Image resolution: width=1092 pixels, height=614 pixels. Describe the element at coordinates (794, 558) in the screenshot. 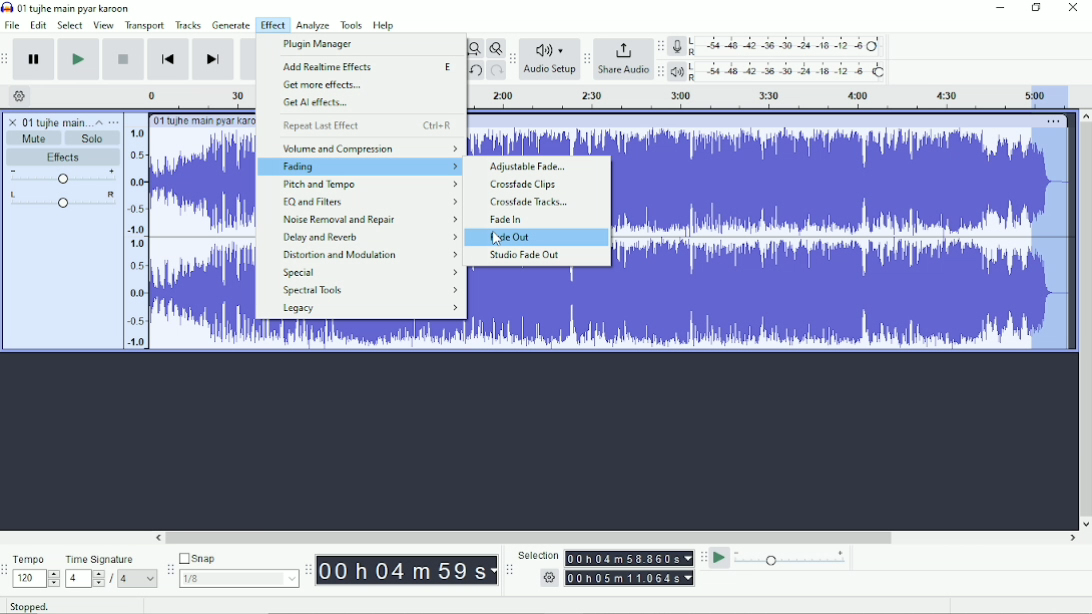

I see `Playback speed` at that location.